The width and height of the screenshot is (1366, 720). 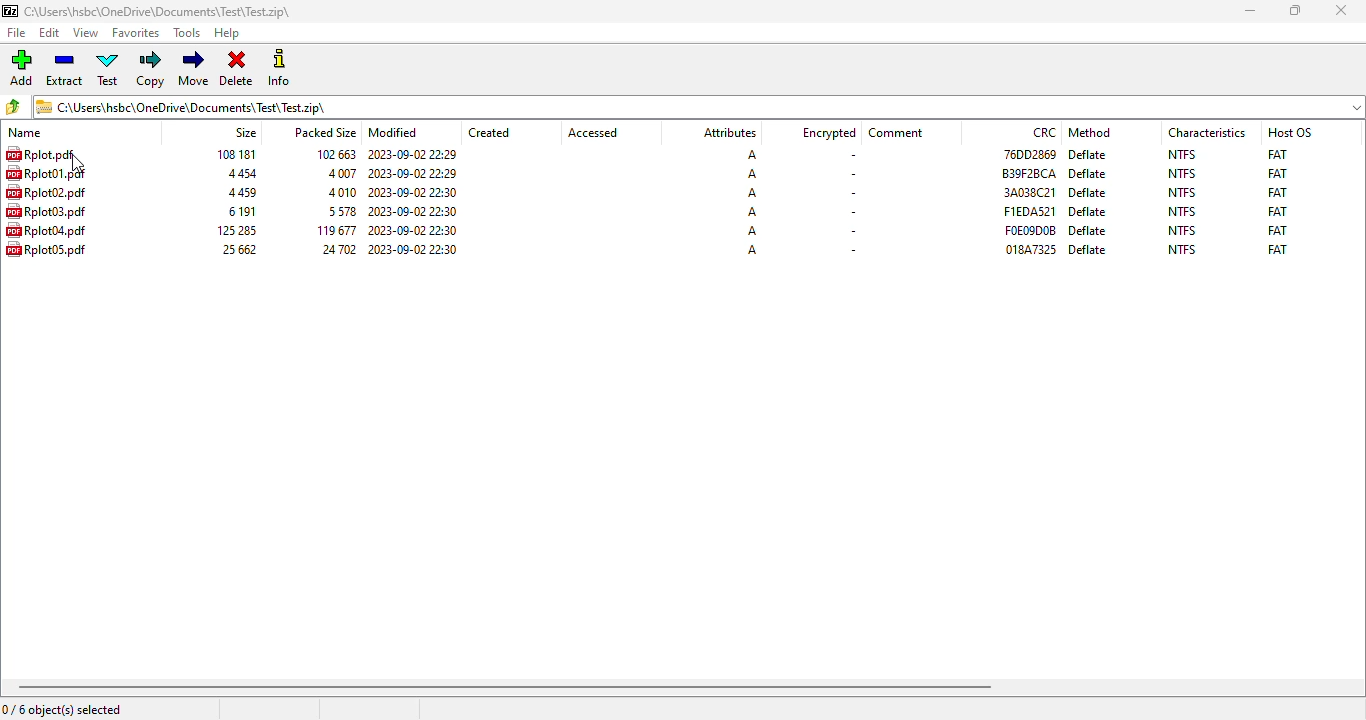 I want to click on file , so click(x=40, y=153).